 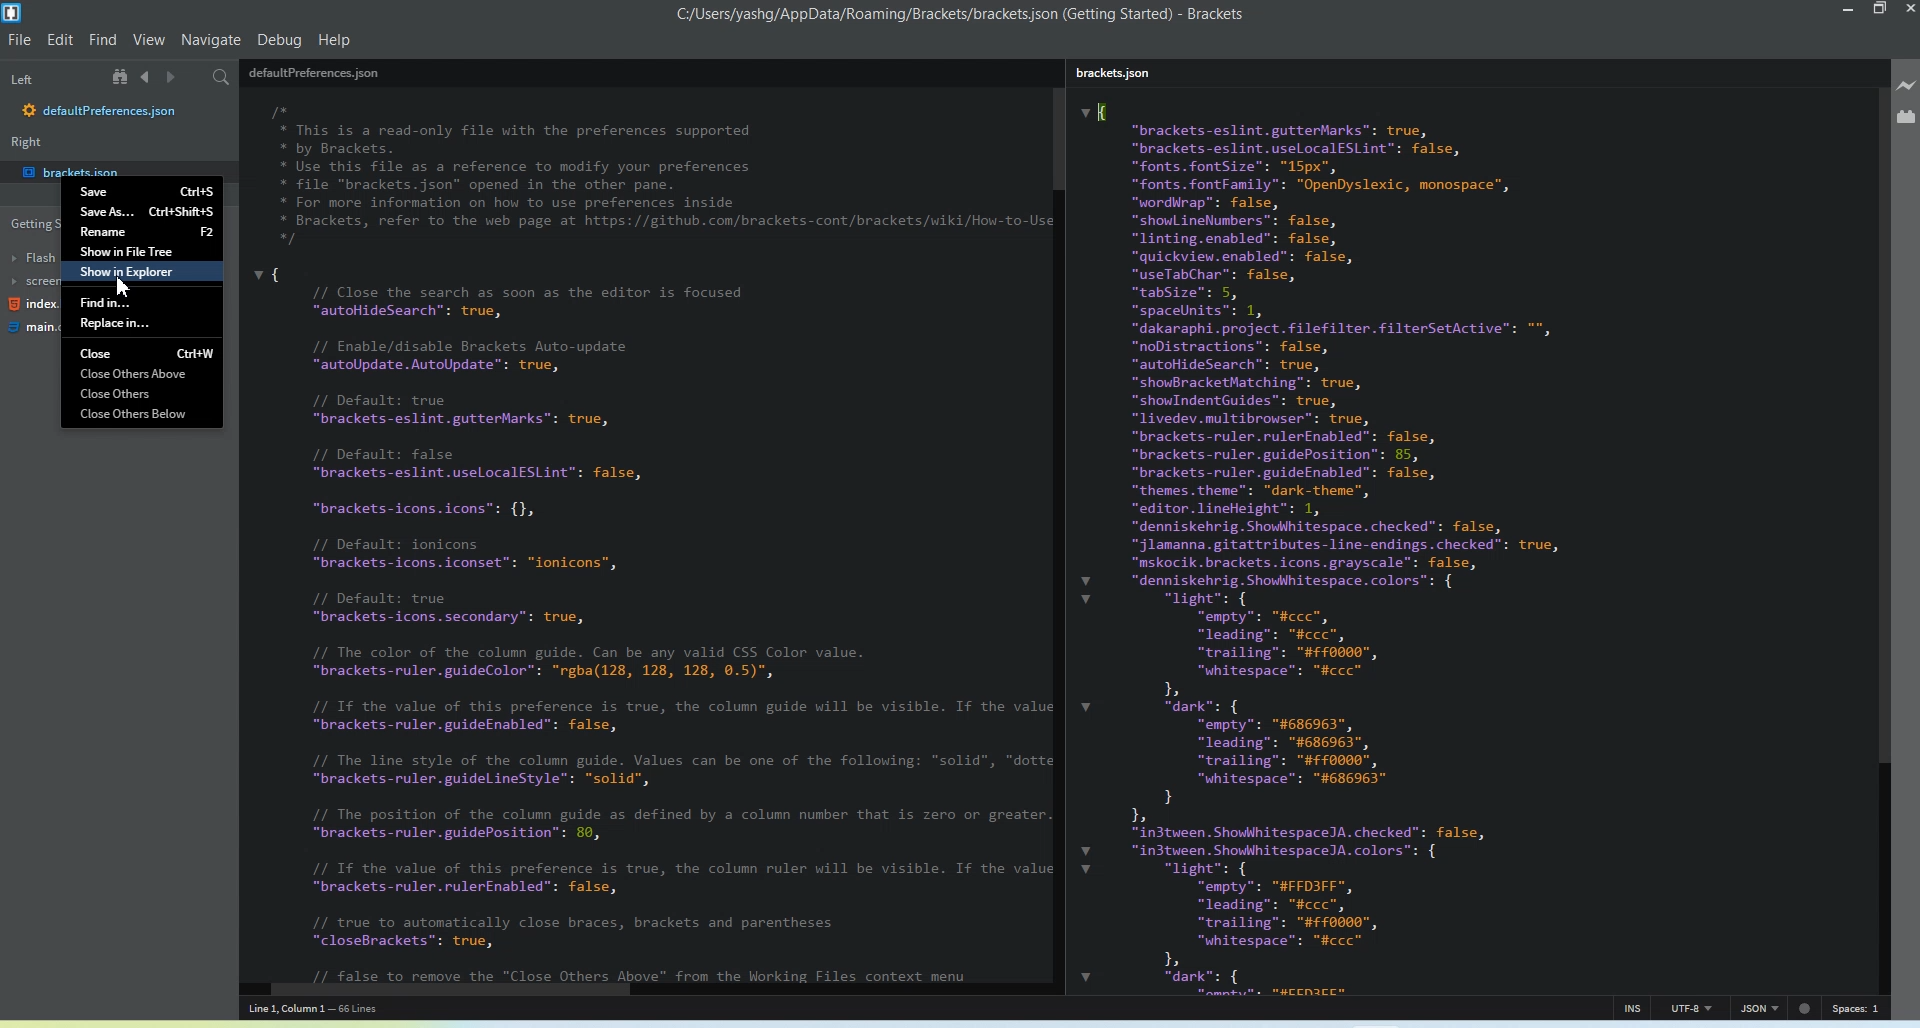 I want to click on Vertical Scroll bar, so click(x=1882, y=536).